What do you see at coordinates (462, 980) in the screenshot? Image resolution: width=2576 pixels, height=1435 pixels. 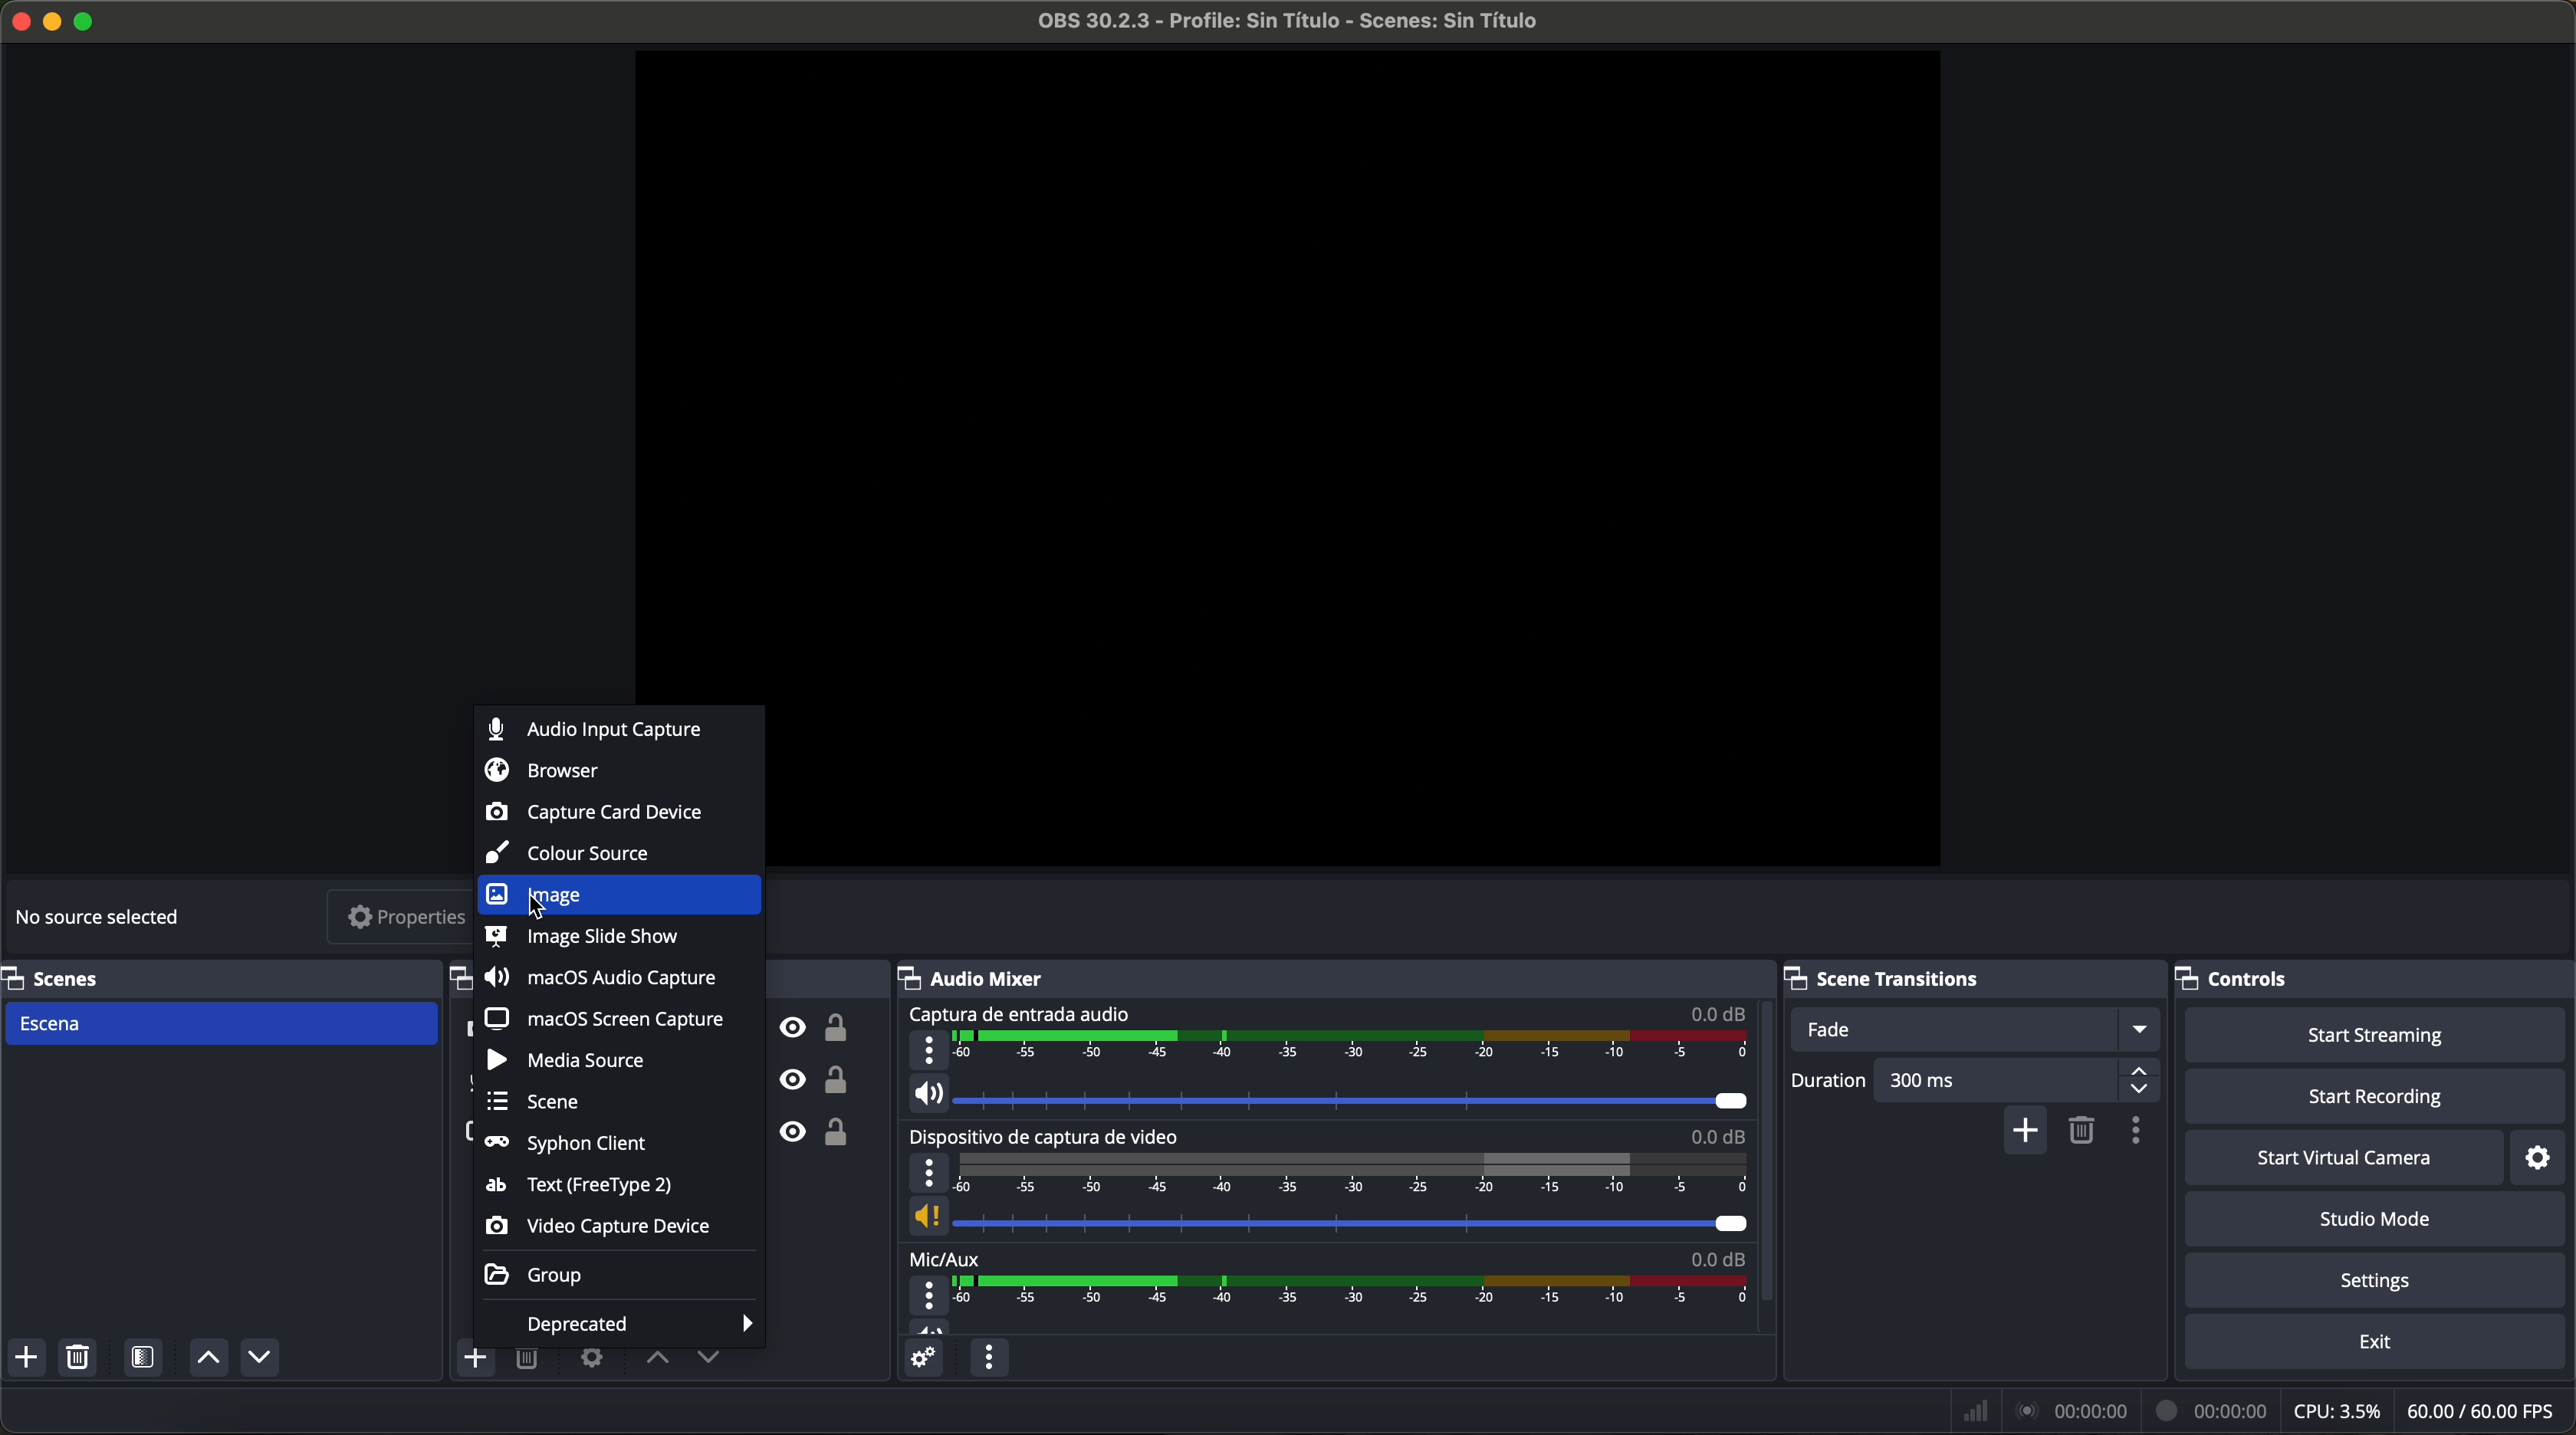 I see `sources` at bounding box center [462, 980].